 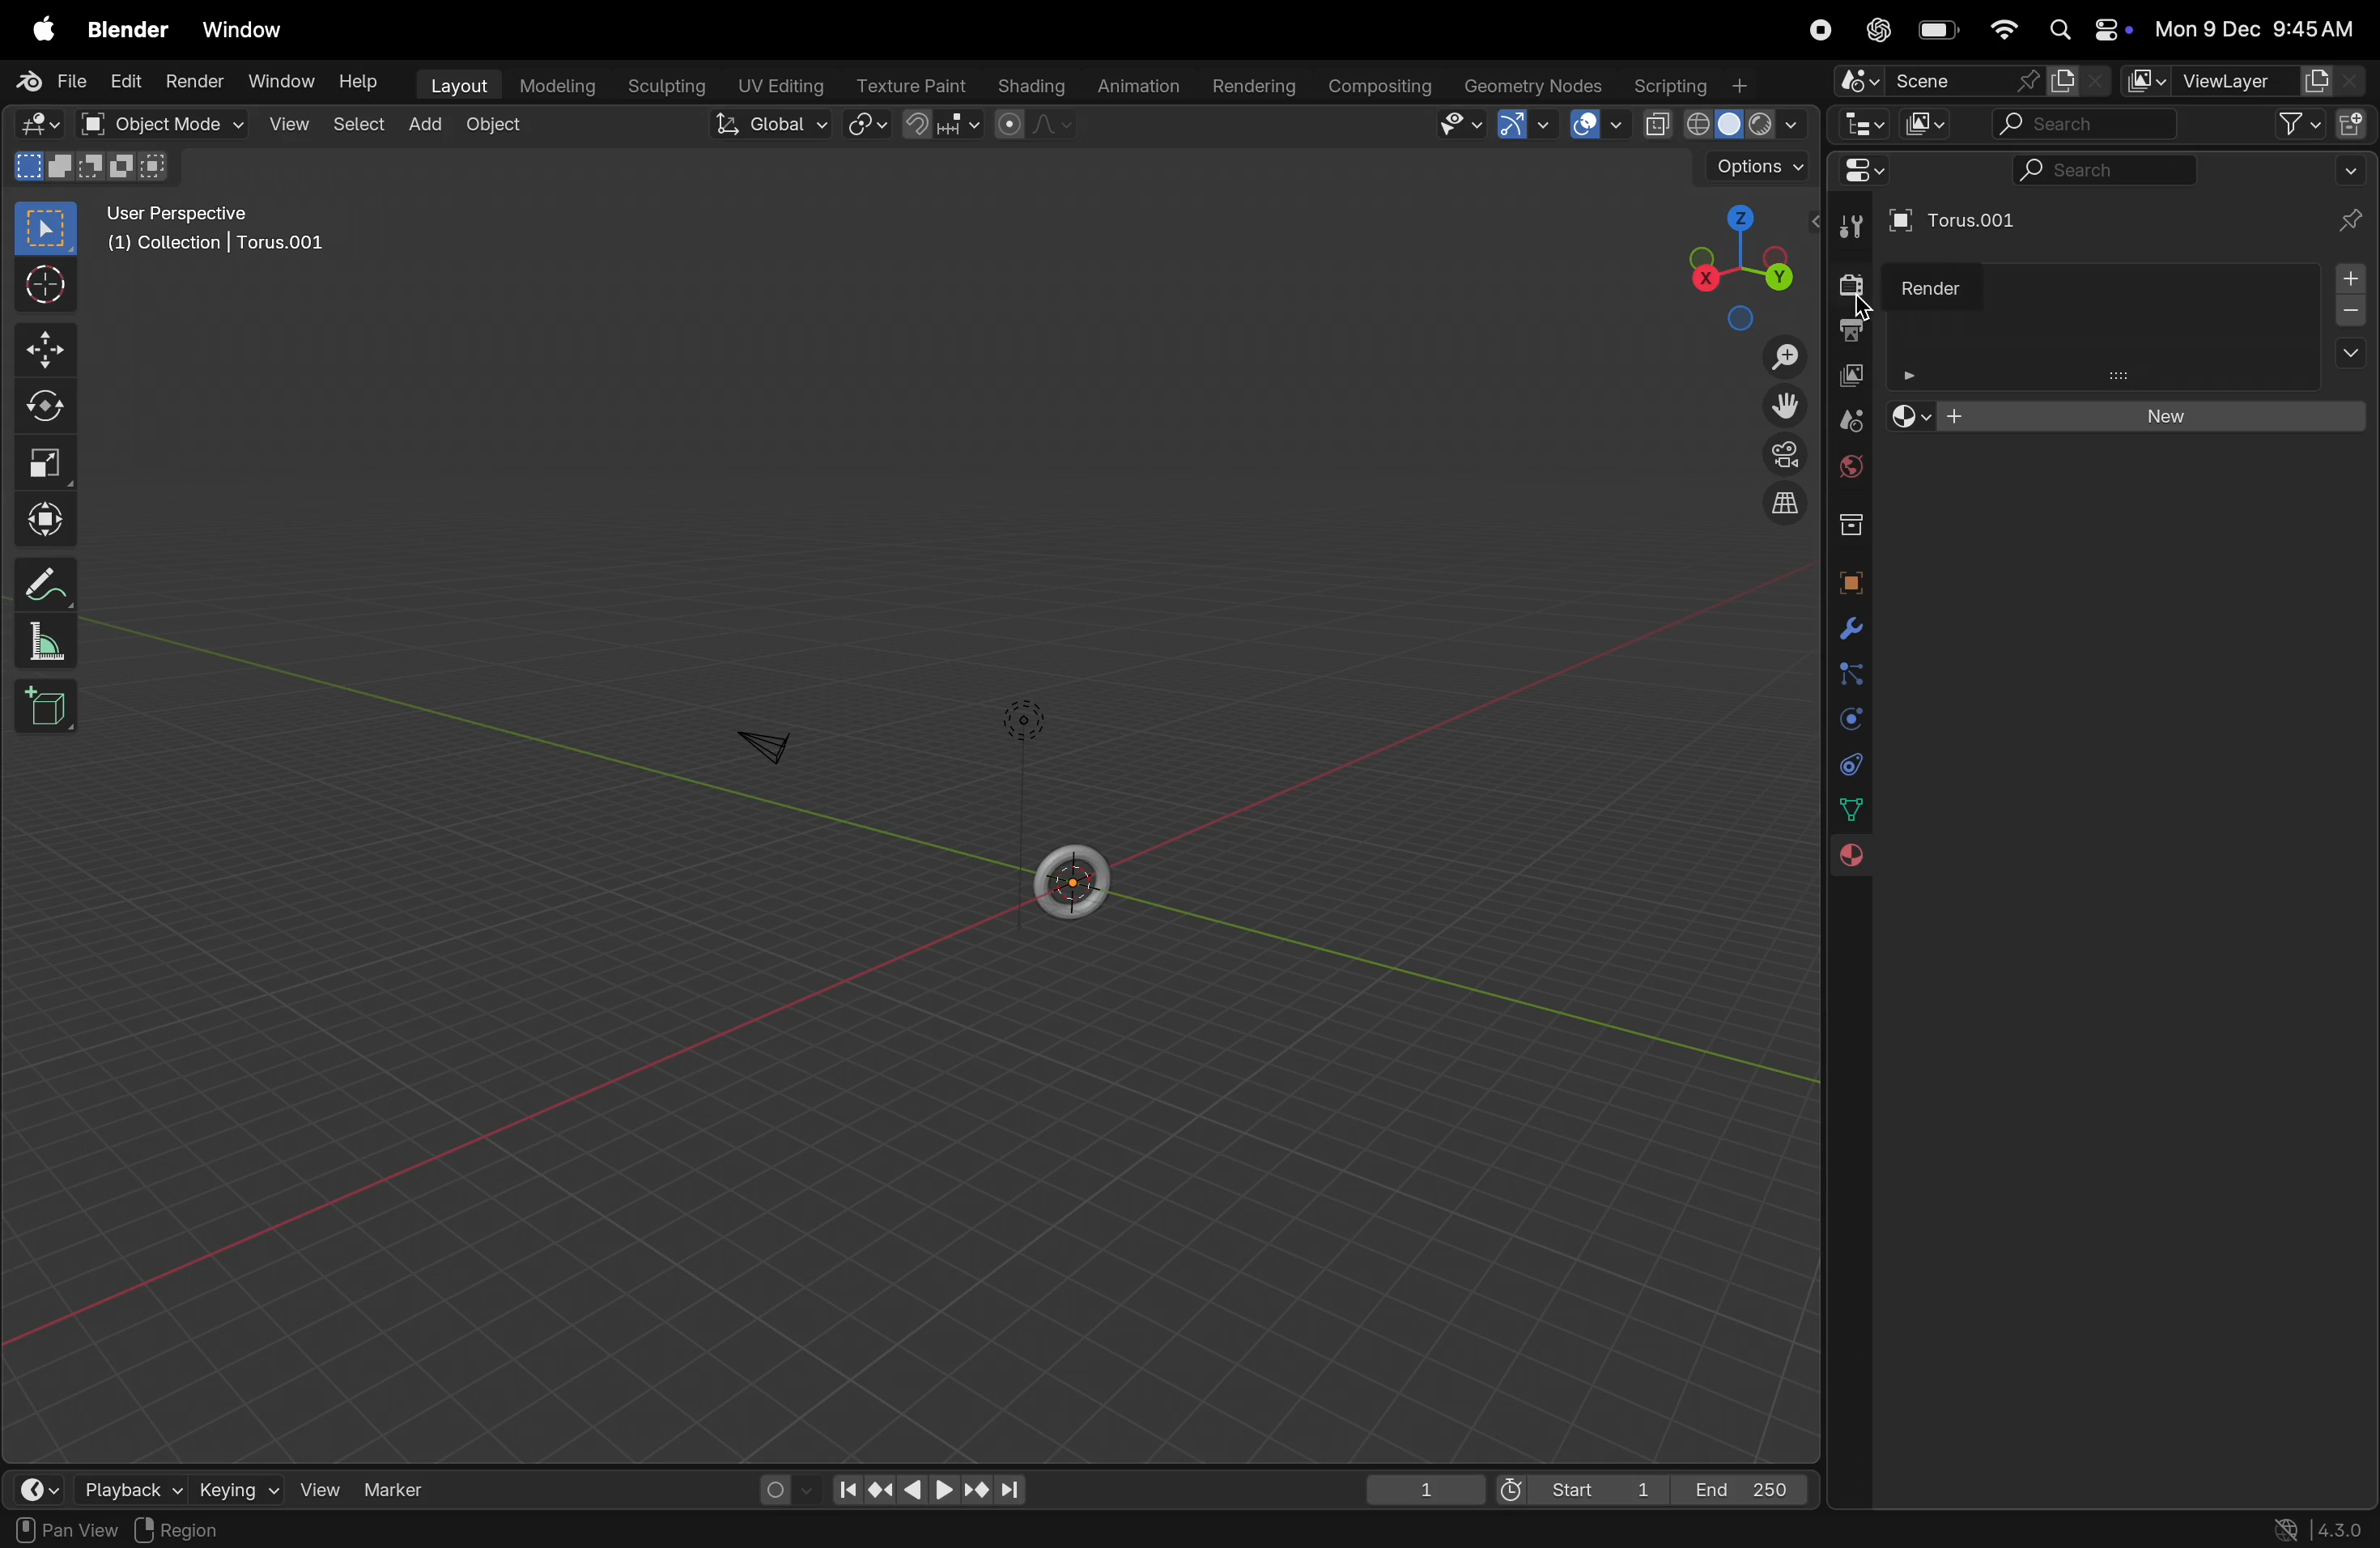 What do you see at coordinates (51, 347) in the screenshot?
I see `Move` at bounding box center [51, 347].